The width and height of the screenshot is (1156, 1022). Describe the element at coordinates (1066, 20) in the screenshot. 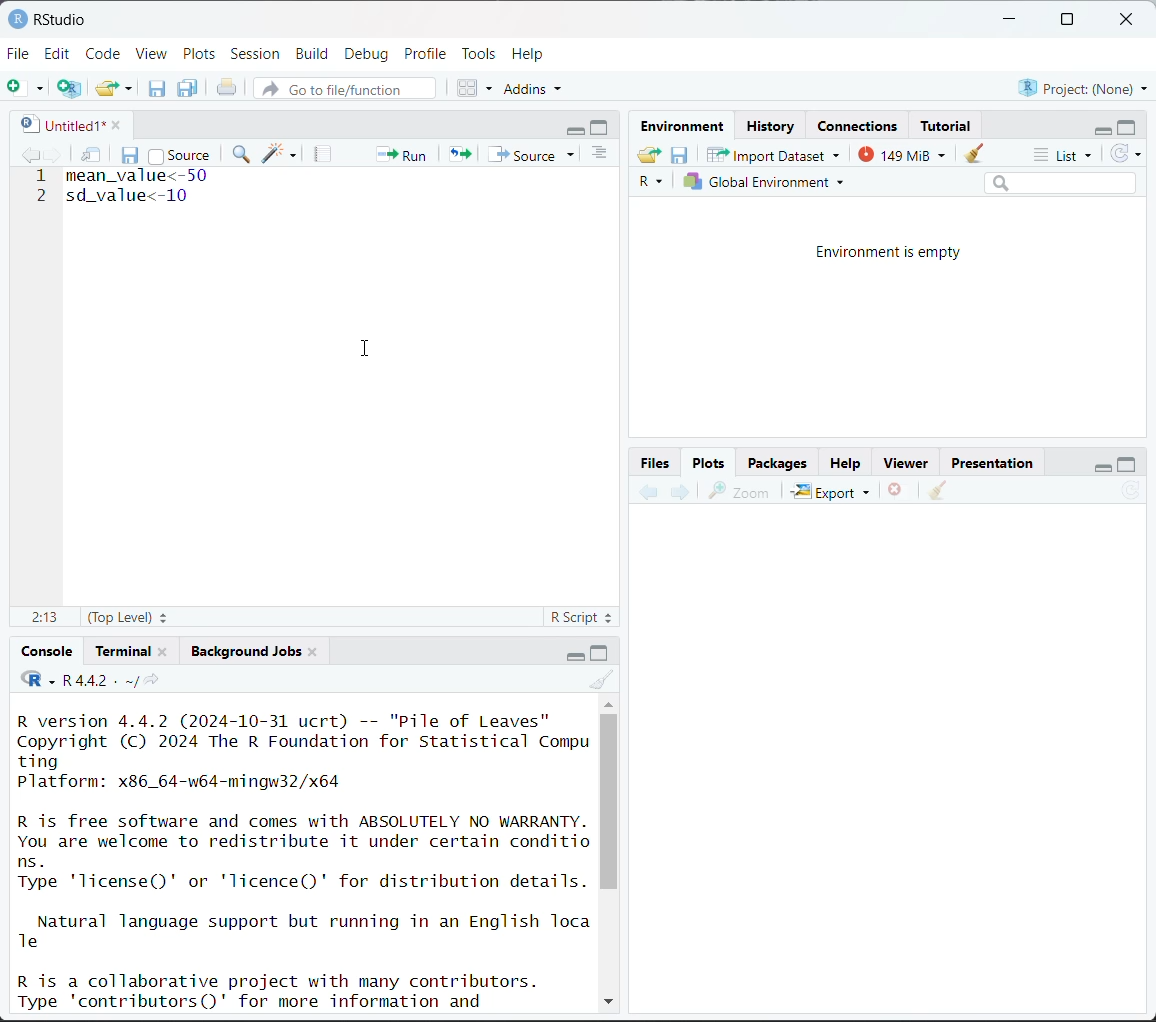

I see `maximize` at that location.